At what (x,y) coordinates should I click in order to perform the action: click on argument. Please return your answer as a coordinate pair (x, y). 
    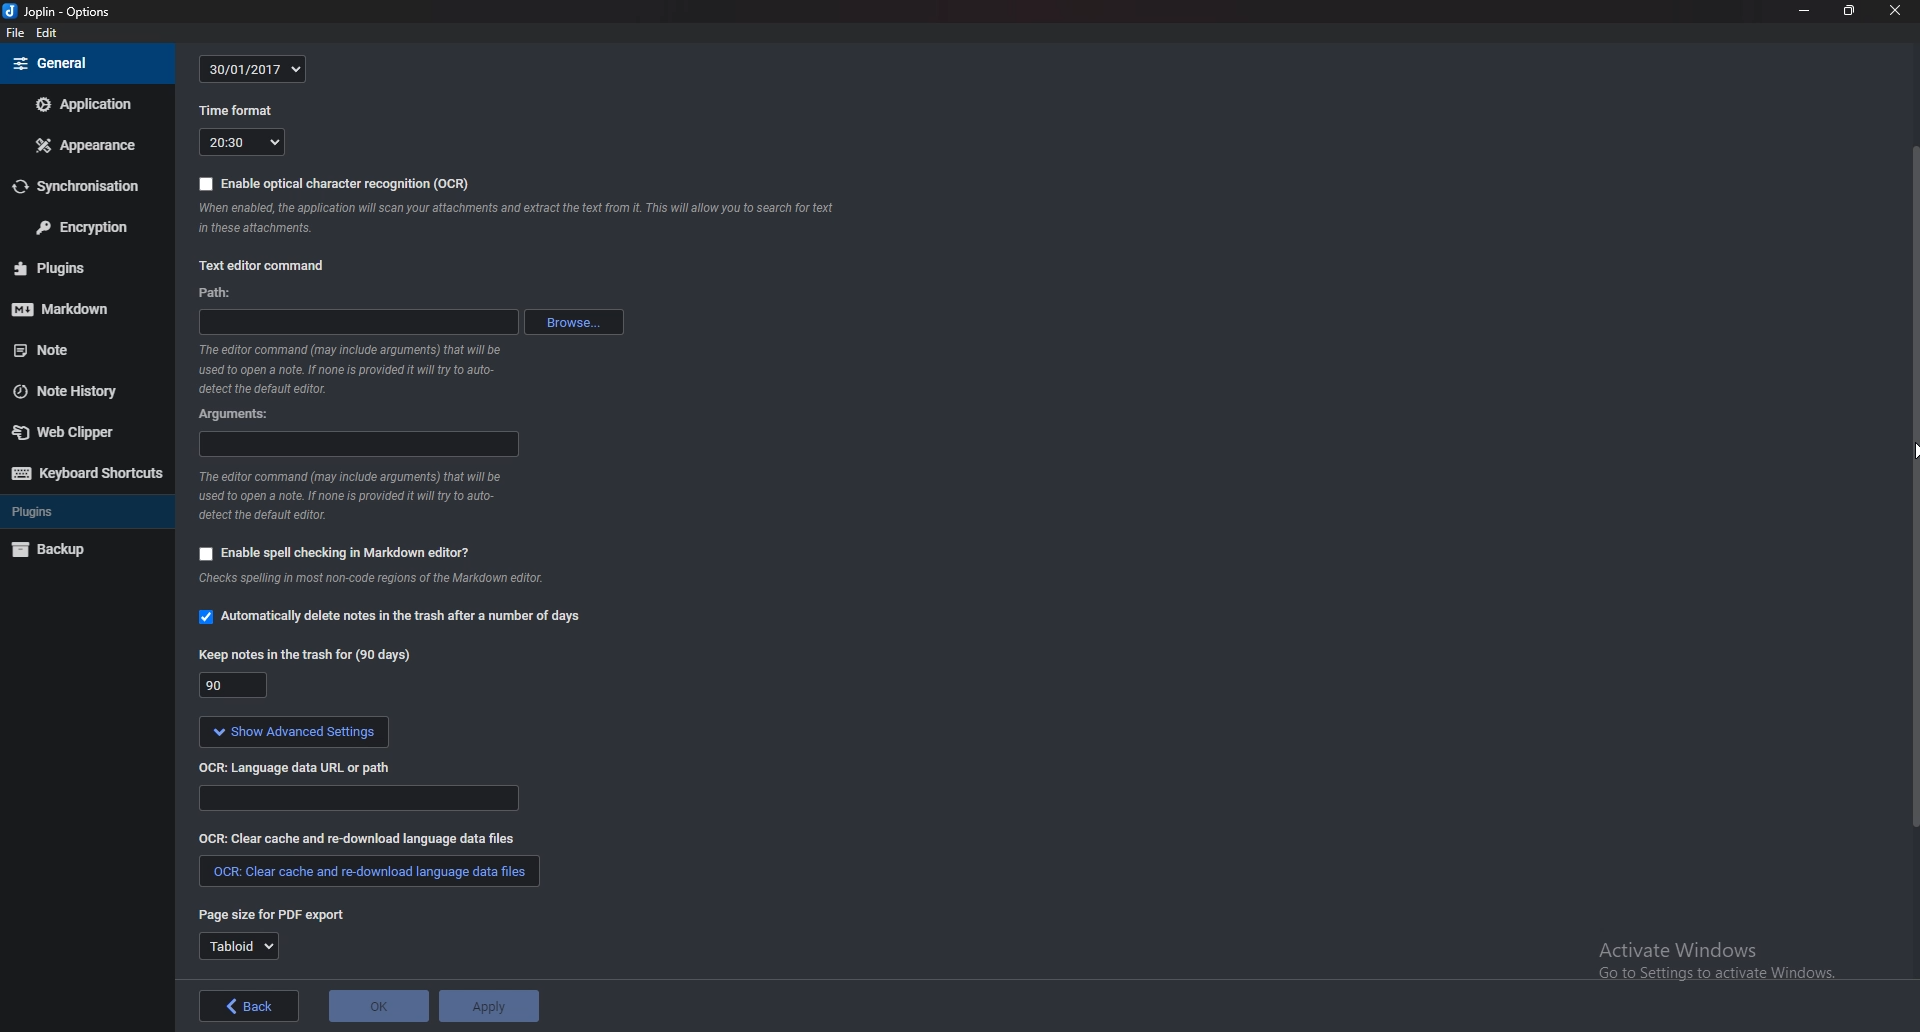
    Looking at the image, I should click on (240, 415).